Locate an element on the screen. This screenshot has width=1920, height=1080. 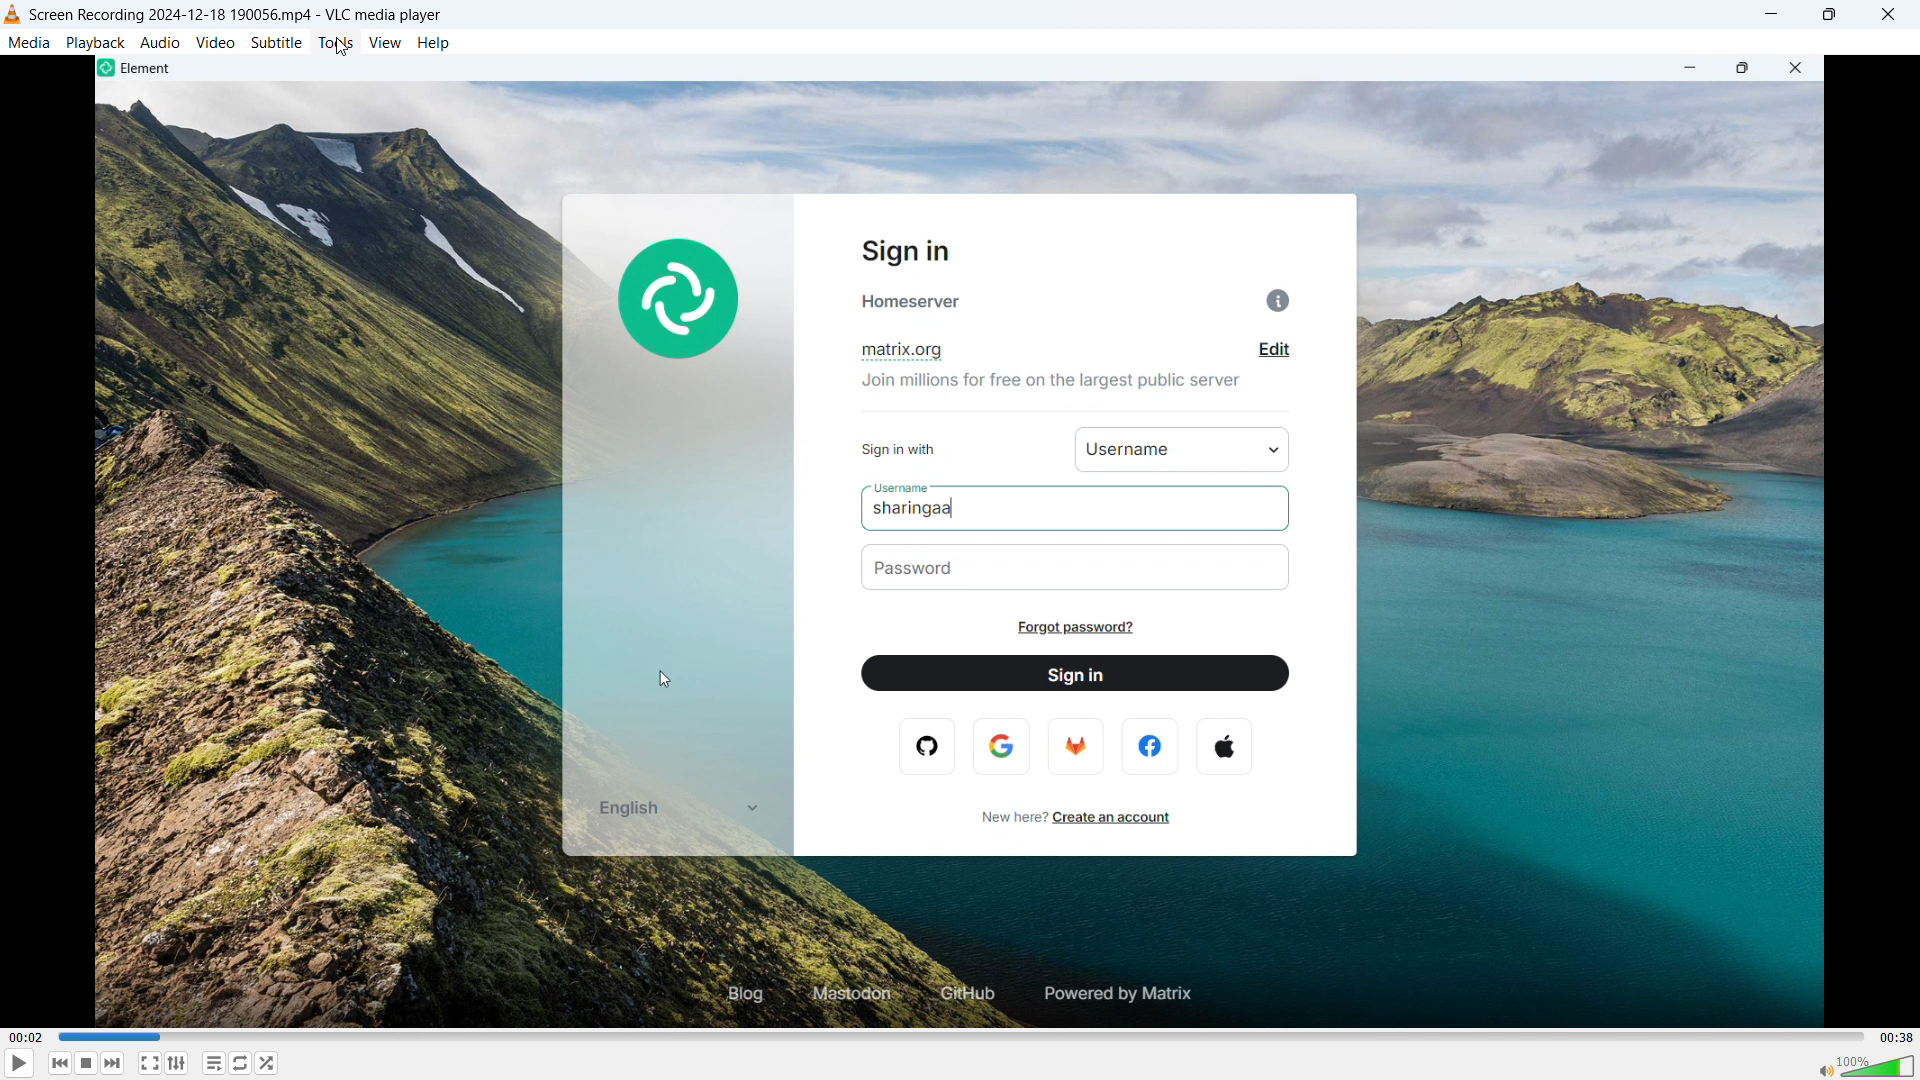
firefox logo is located at coordinates (1078, 746).